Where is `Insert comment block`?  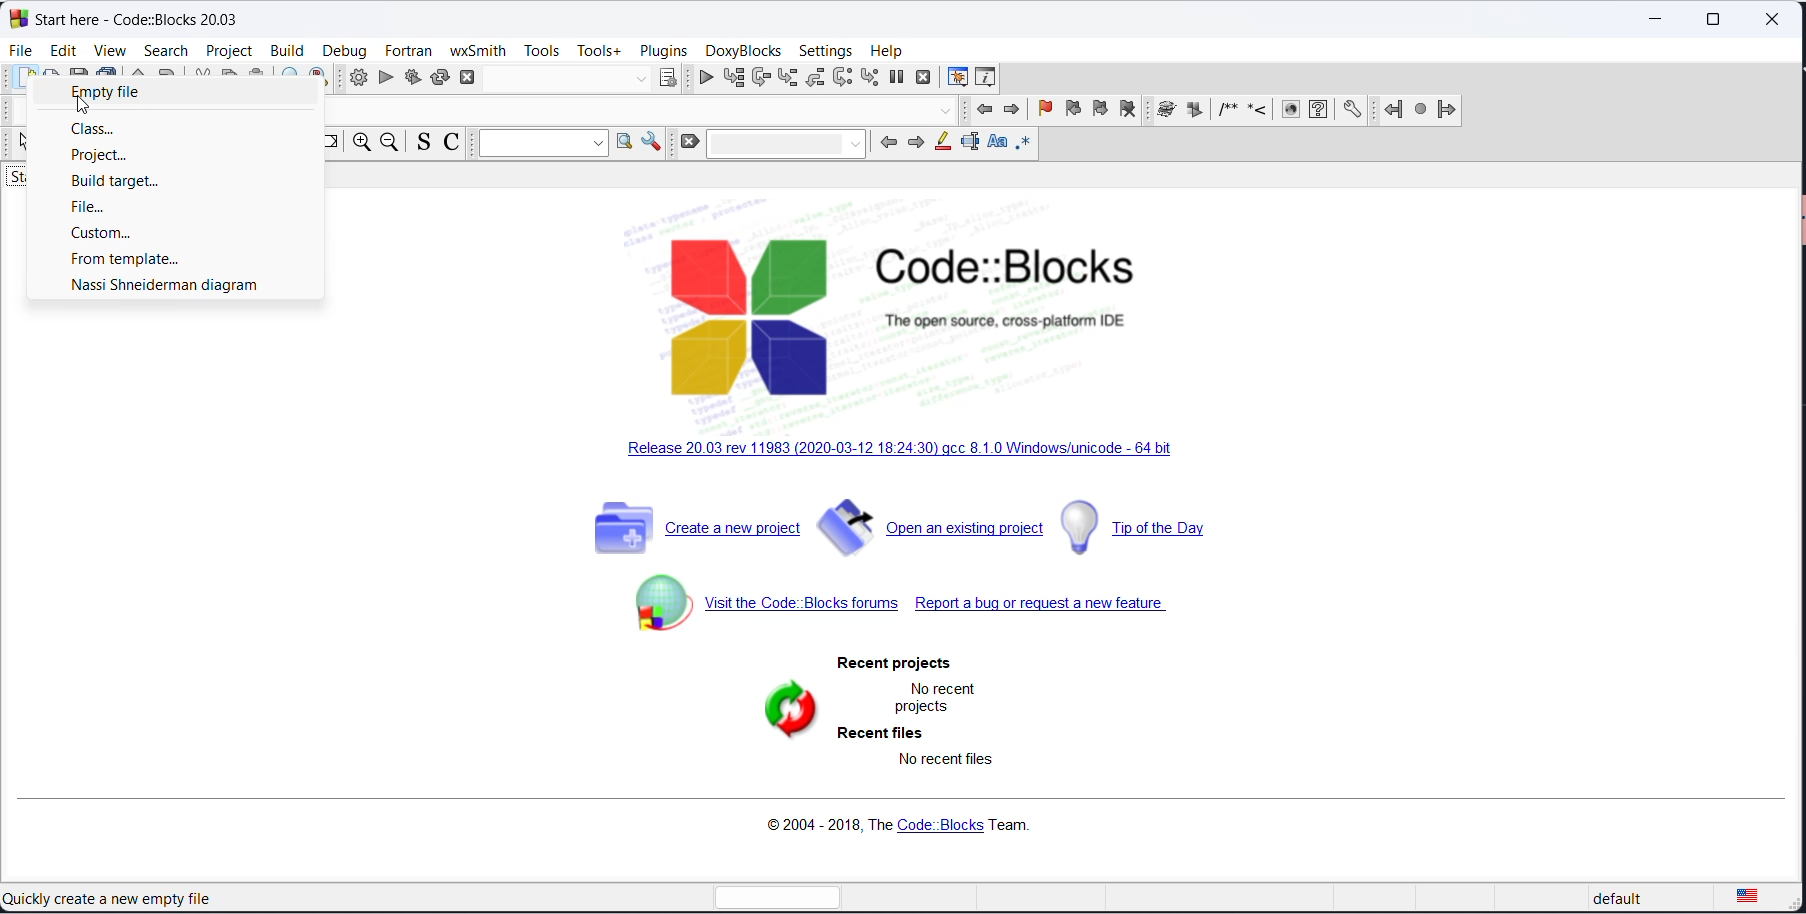 Insert comment block is located at coordinates (1229, 111).